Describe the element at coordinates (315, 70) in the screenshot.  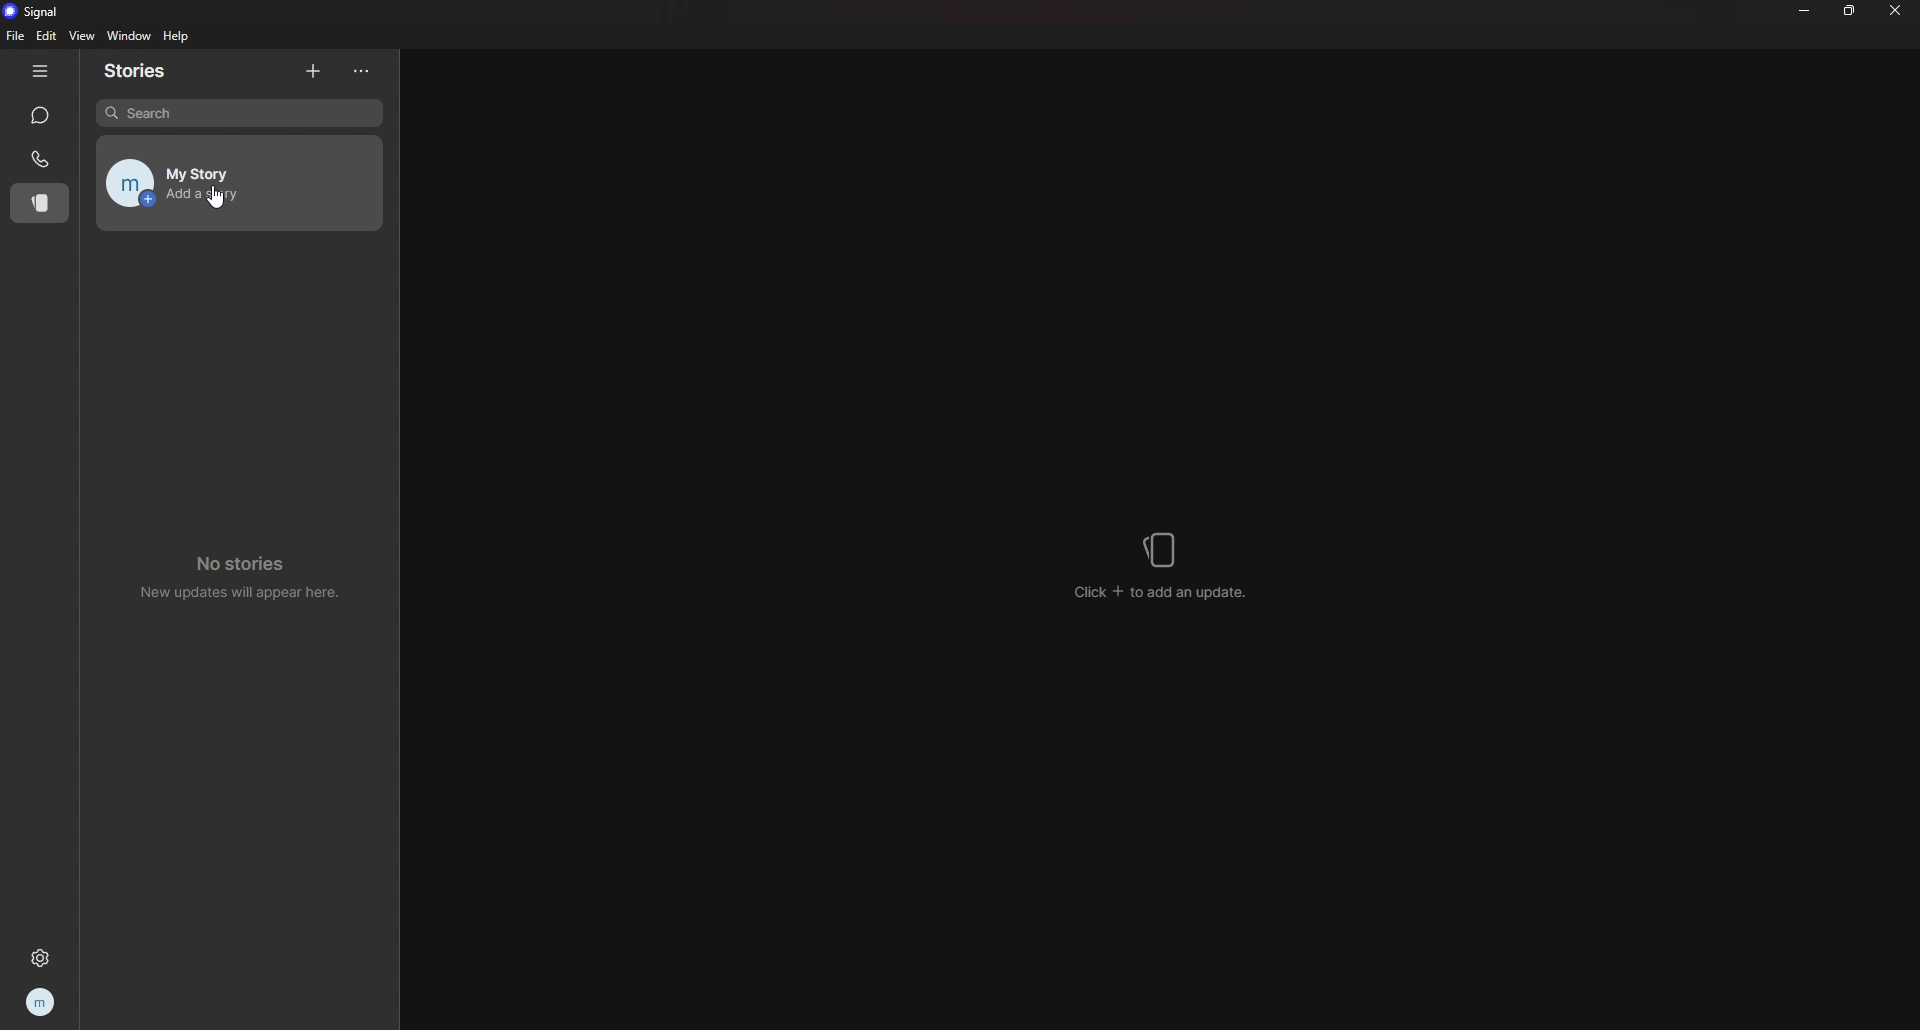
I see `add story` at that location.